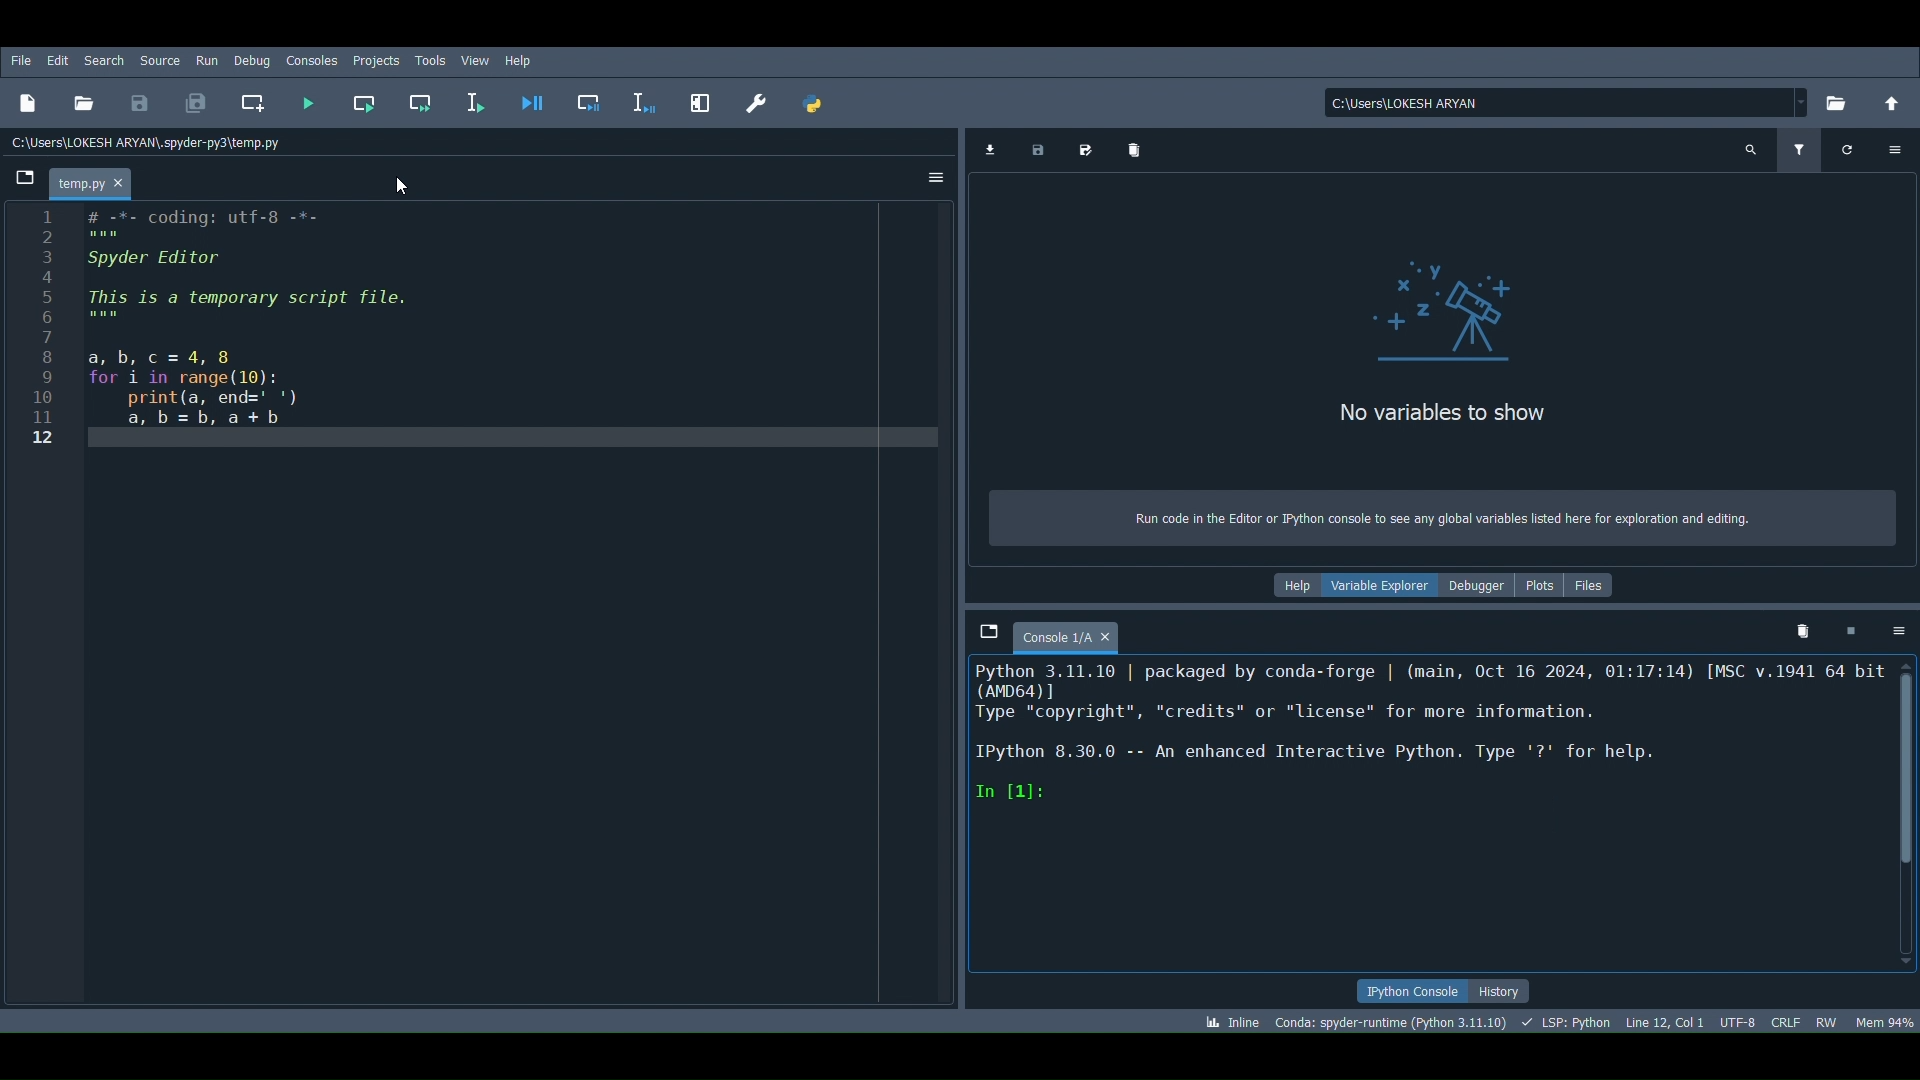 Image resolution: width=1920 pixels, height=1080 pixels. What do you see at coordinates (376, 59) in the screenshot?
I see `Projects` at bounding box center [376, 59].